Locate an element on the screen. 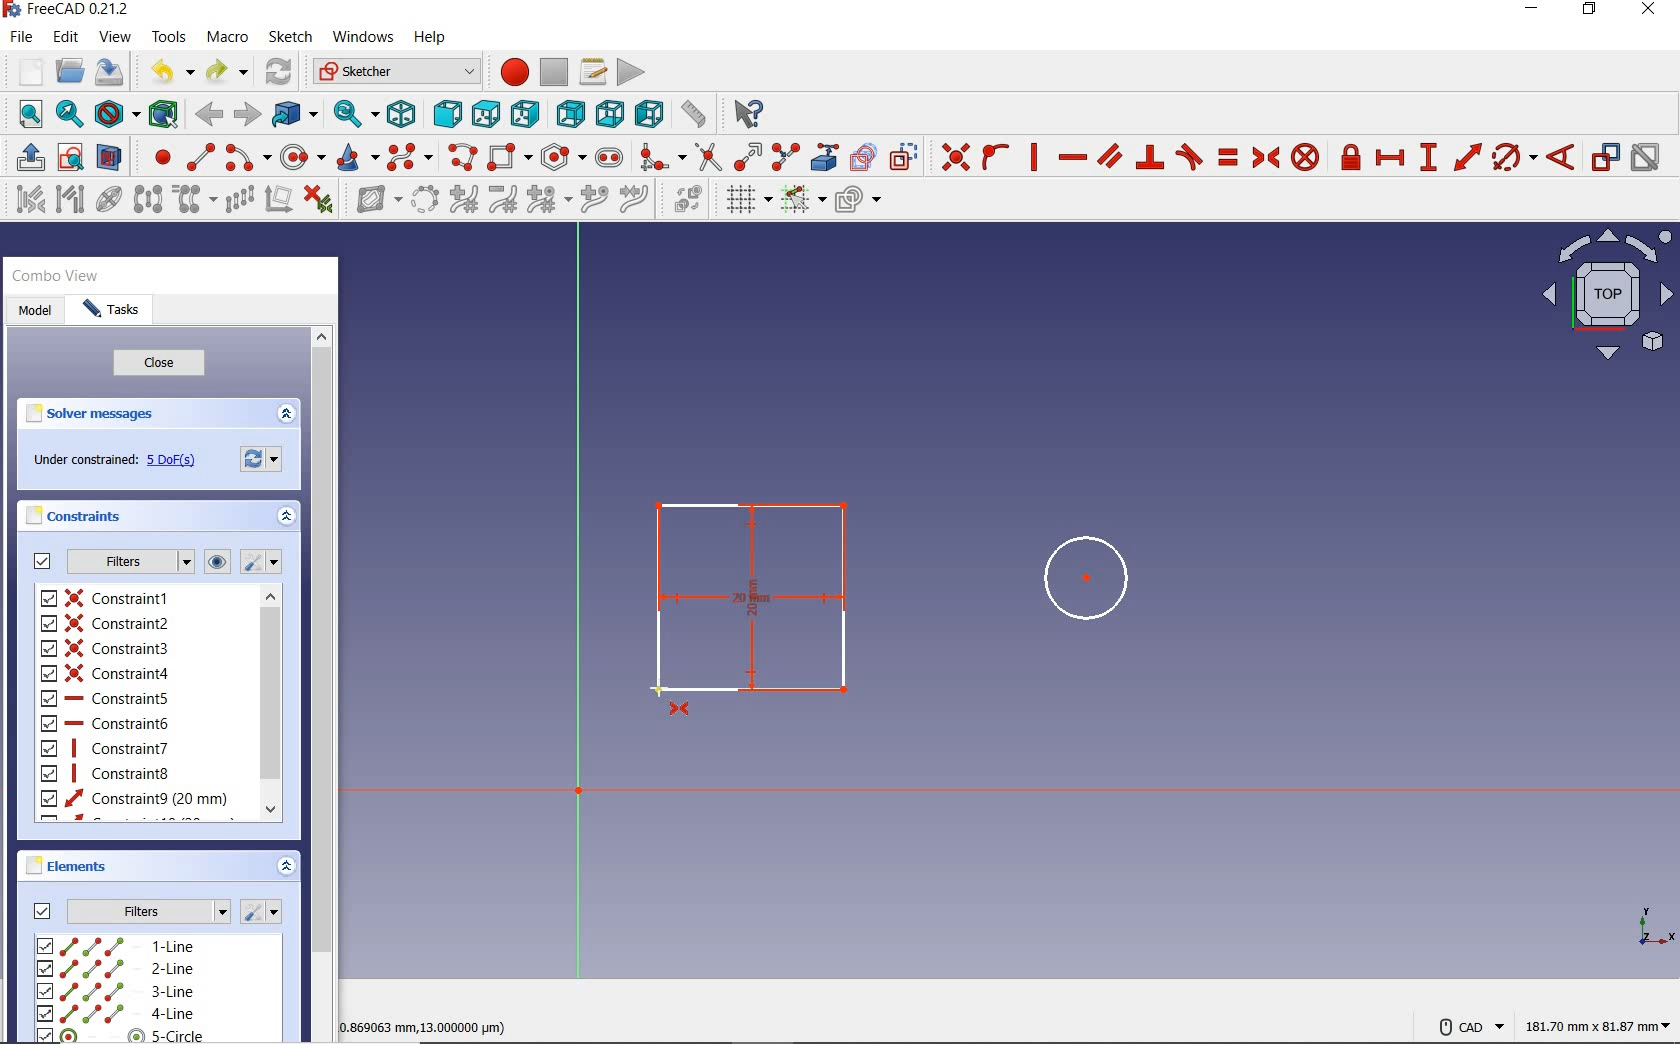  constrain distance is located at coordinates (1465, 157).